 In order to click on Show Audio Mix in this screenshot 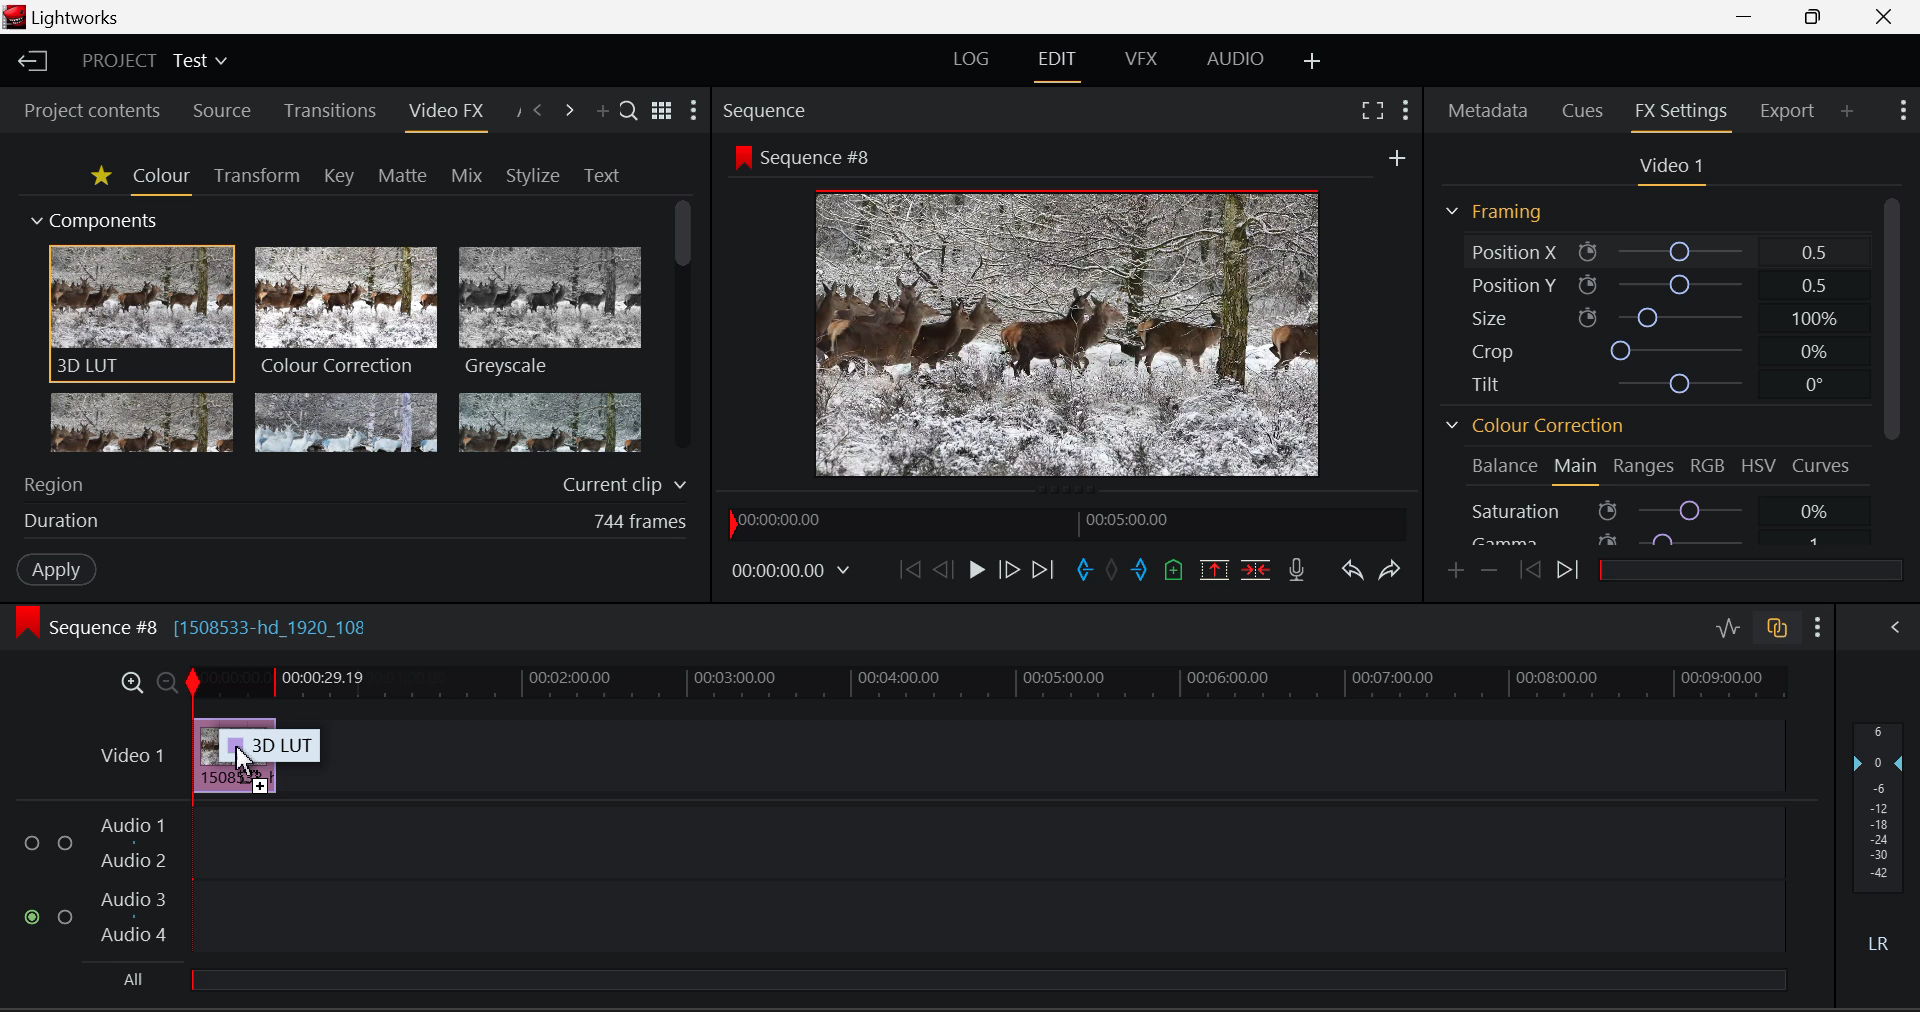, I will do `click(1890, 625)`.